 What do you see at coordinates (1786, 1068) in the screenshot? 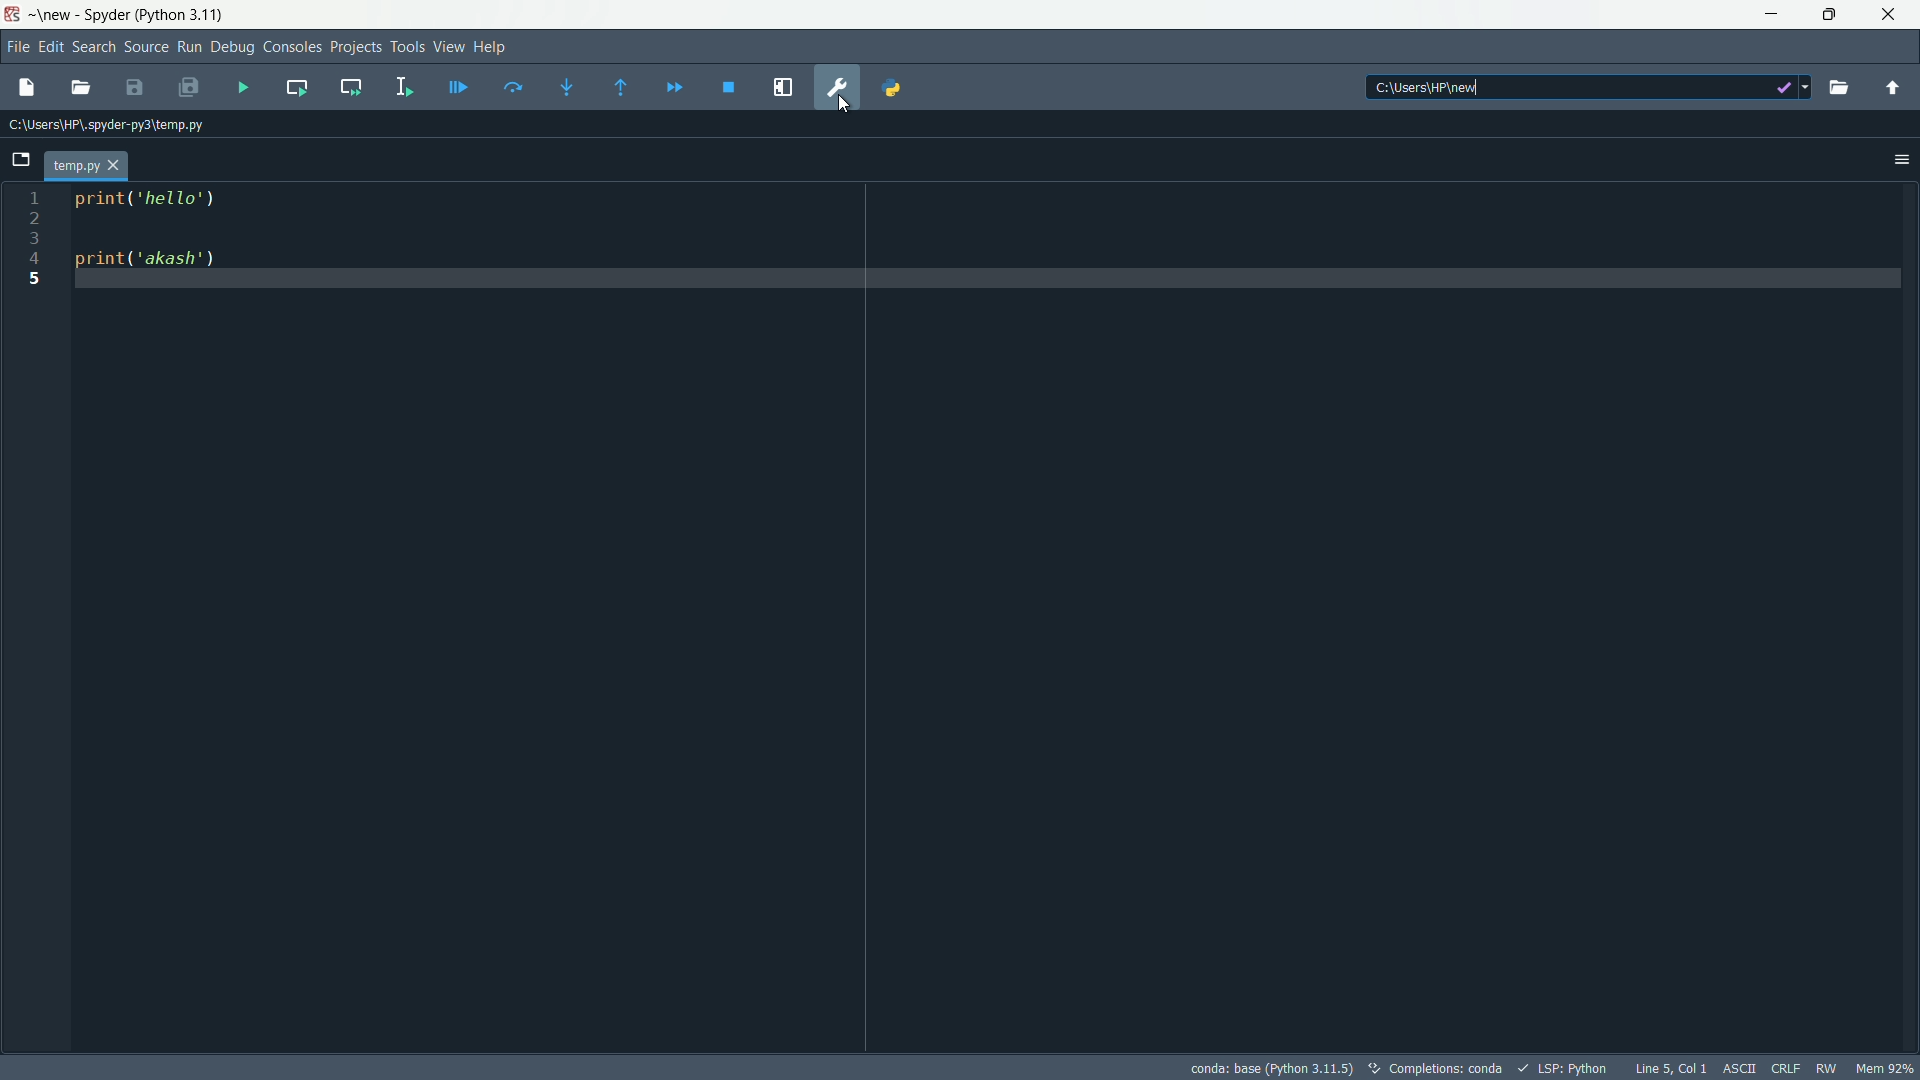
I see `CRLF` at bounding box center [1786, 1068].